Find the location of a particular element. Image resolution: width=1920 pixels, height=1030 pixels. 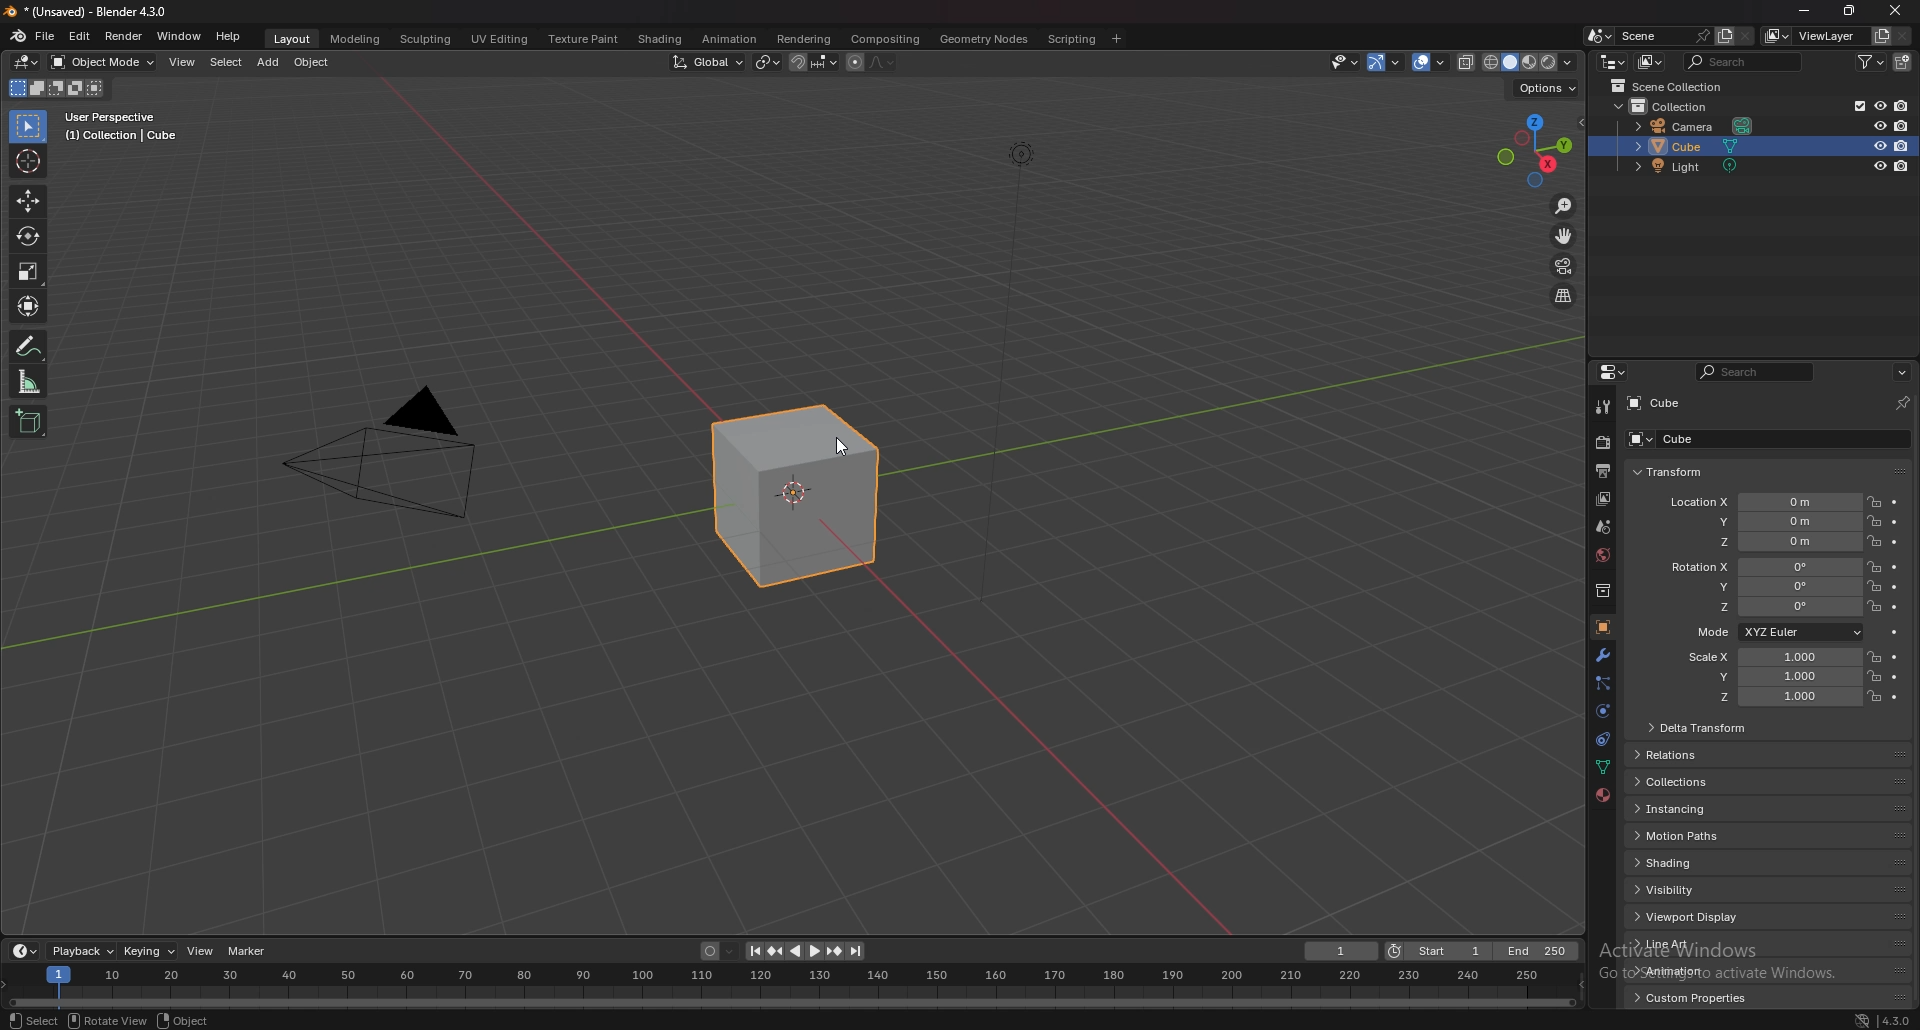

animation is located at coordinates (1685, 970).